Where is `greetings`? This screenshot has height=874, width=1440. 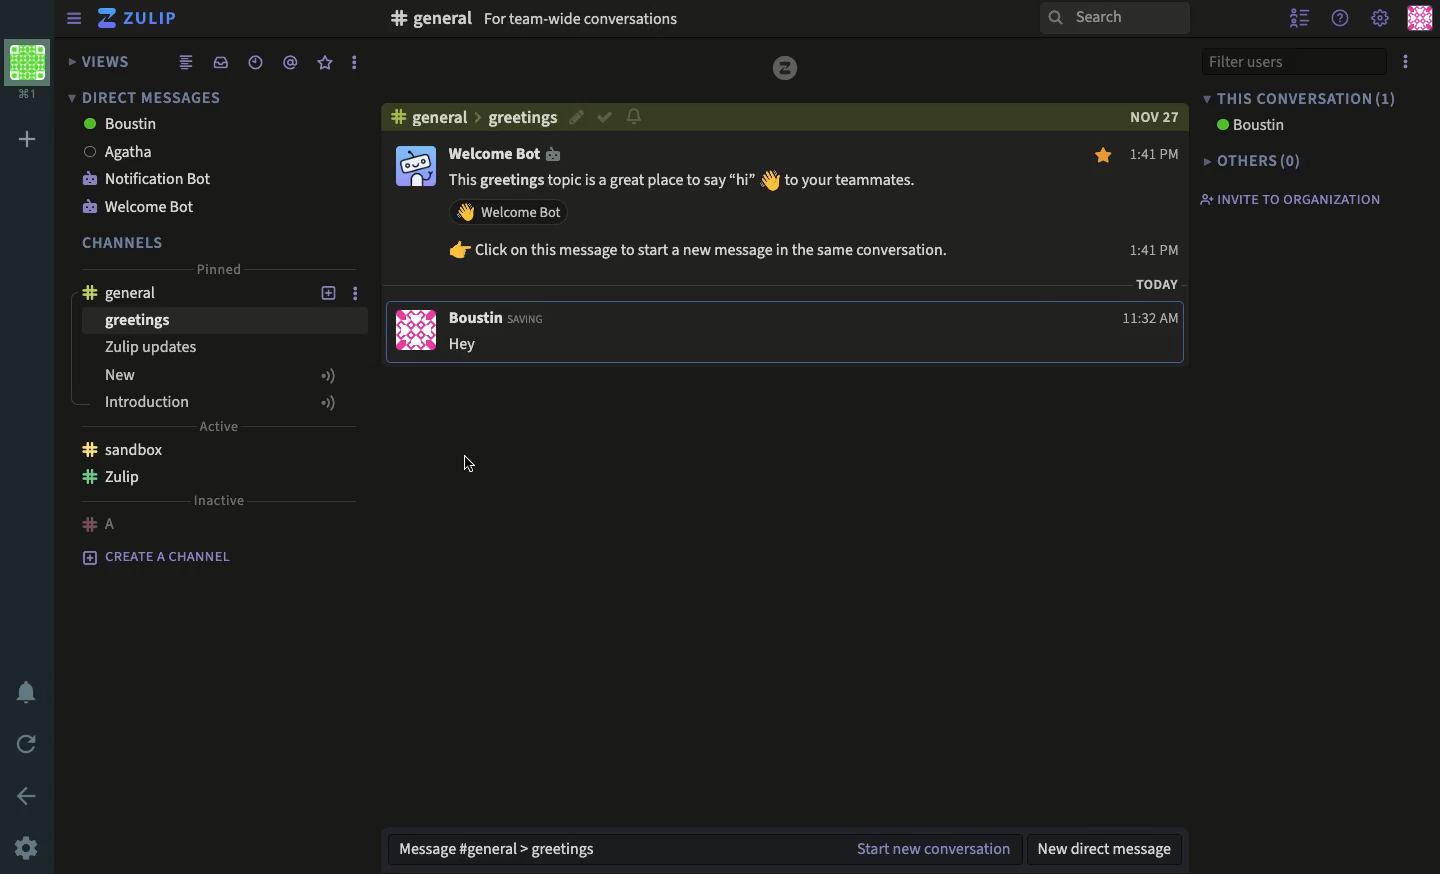 greetings is located at coordinates (139, 322).